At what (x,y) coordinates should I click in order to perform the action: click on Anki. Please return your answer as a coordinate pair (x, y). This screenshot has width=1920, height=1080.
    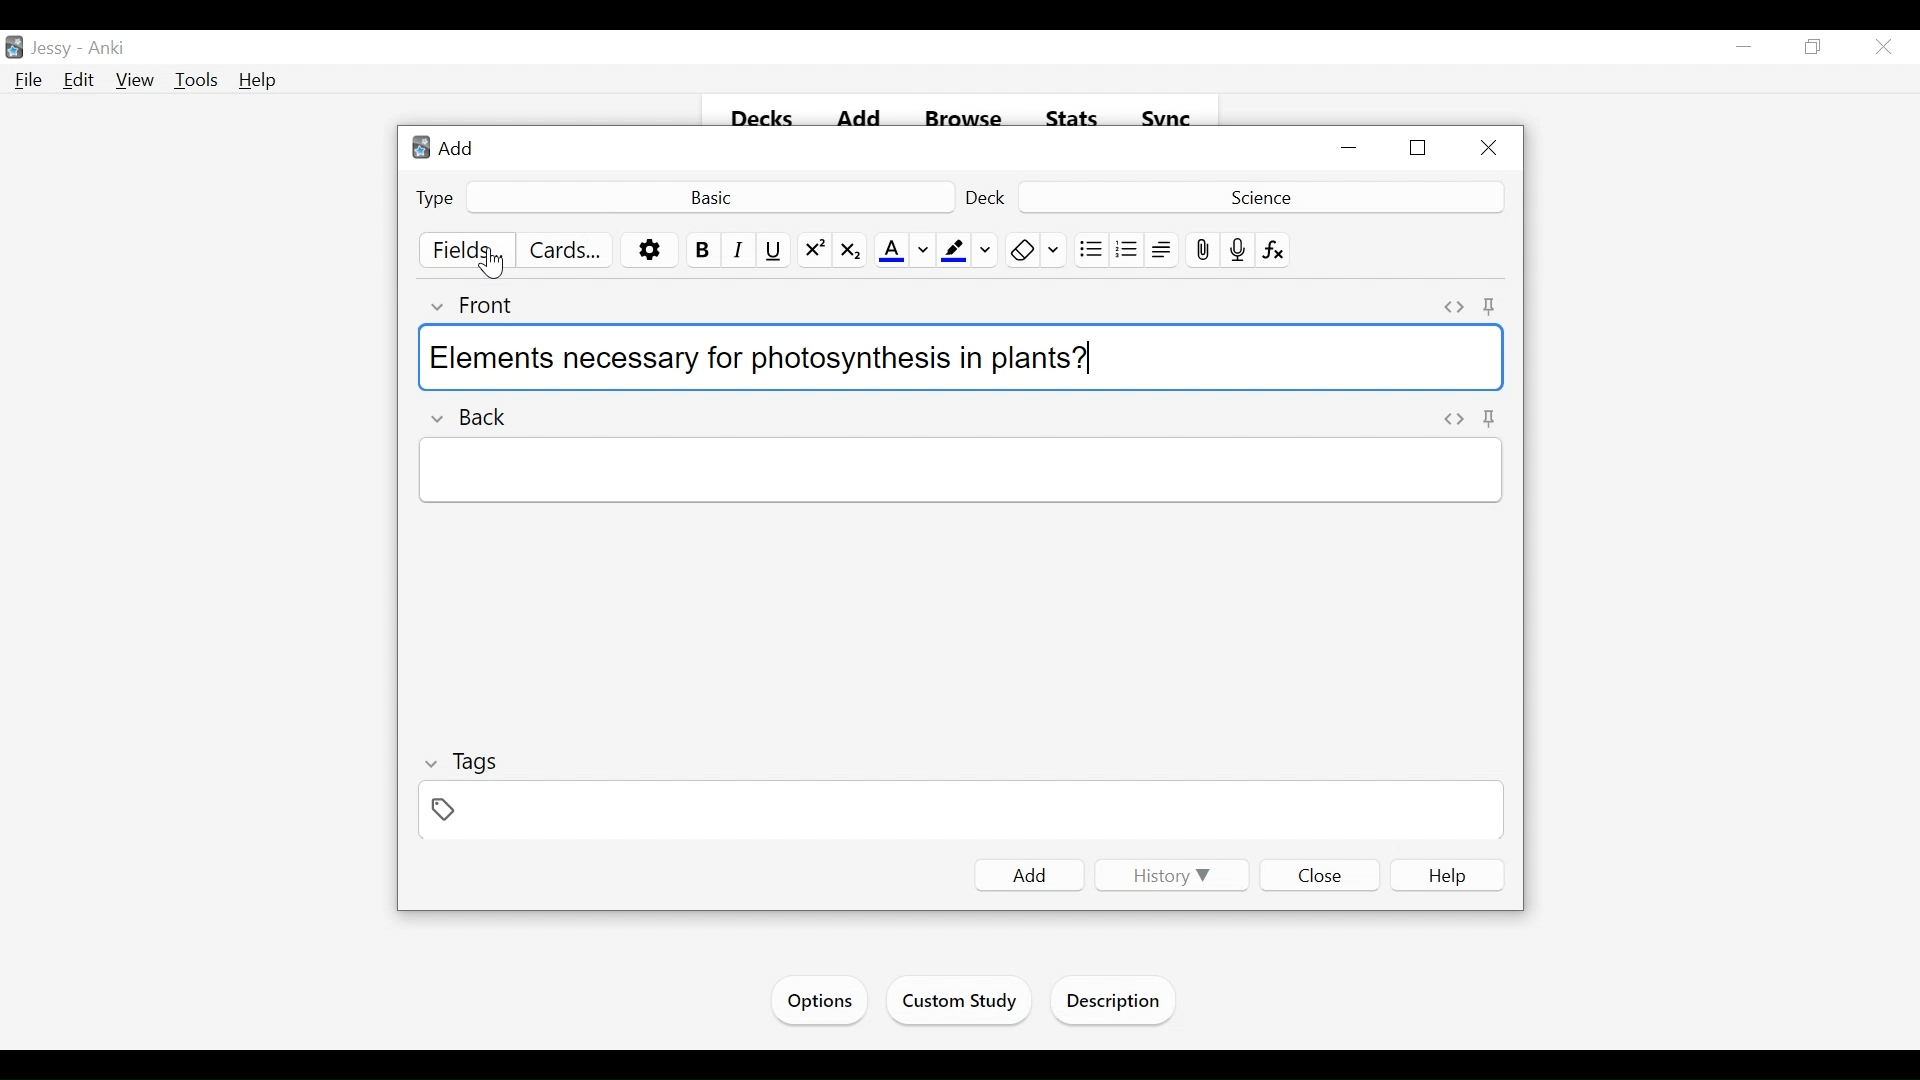
    Looking at the image, I should click on (107, 49).